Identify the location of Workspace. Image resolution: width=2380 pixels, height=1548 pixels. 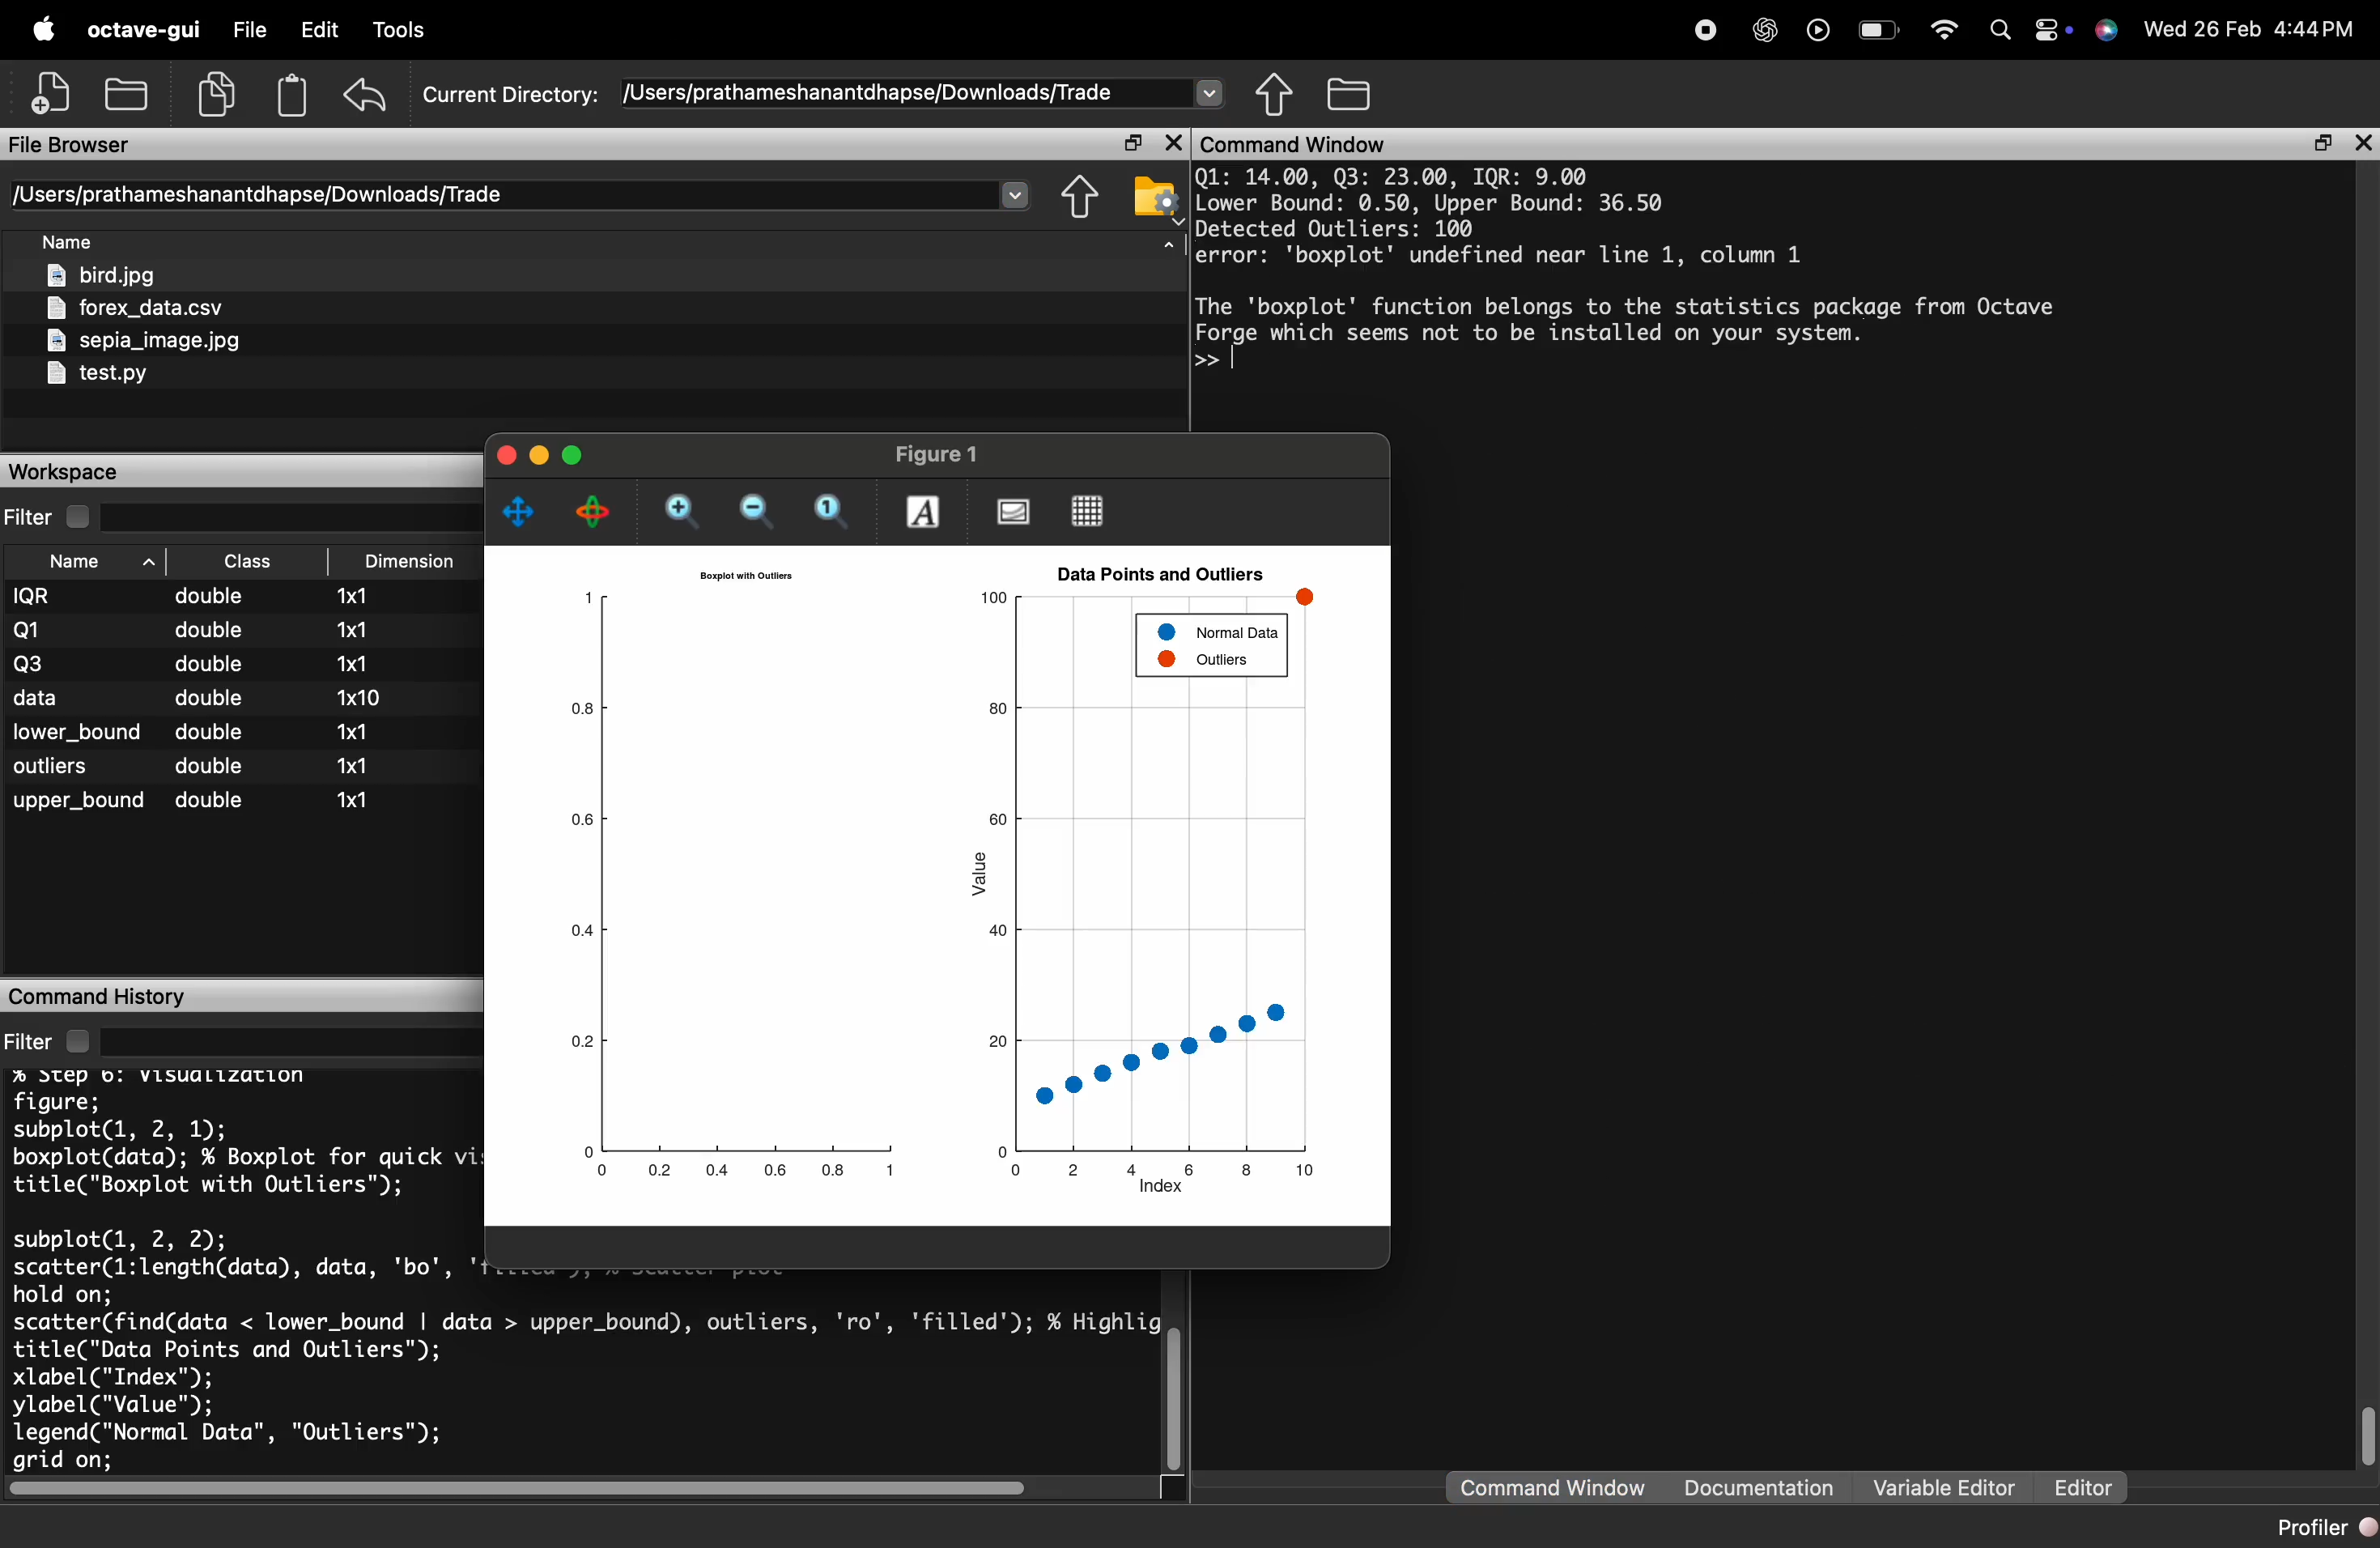
(61, 472).